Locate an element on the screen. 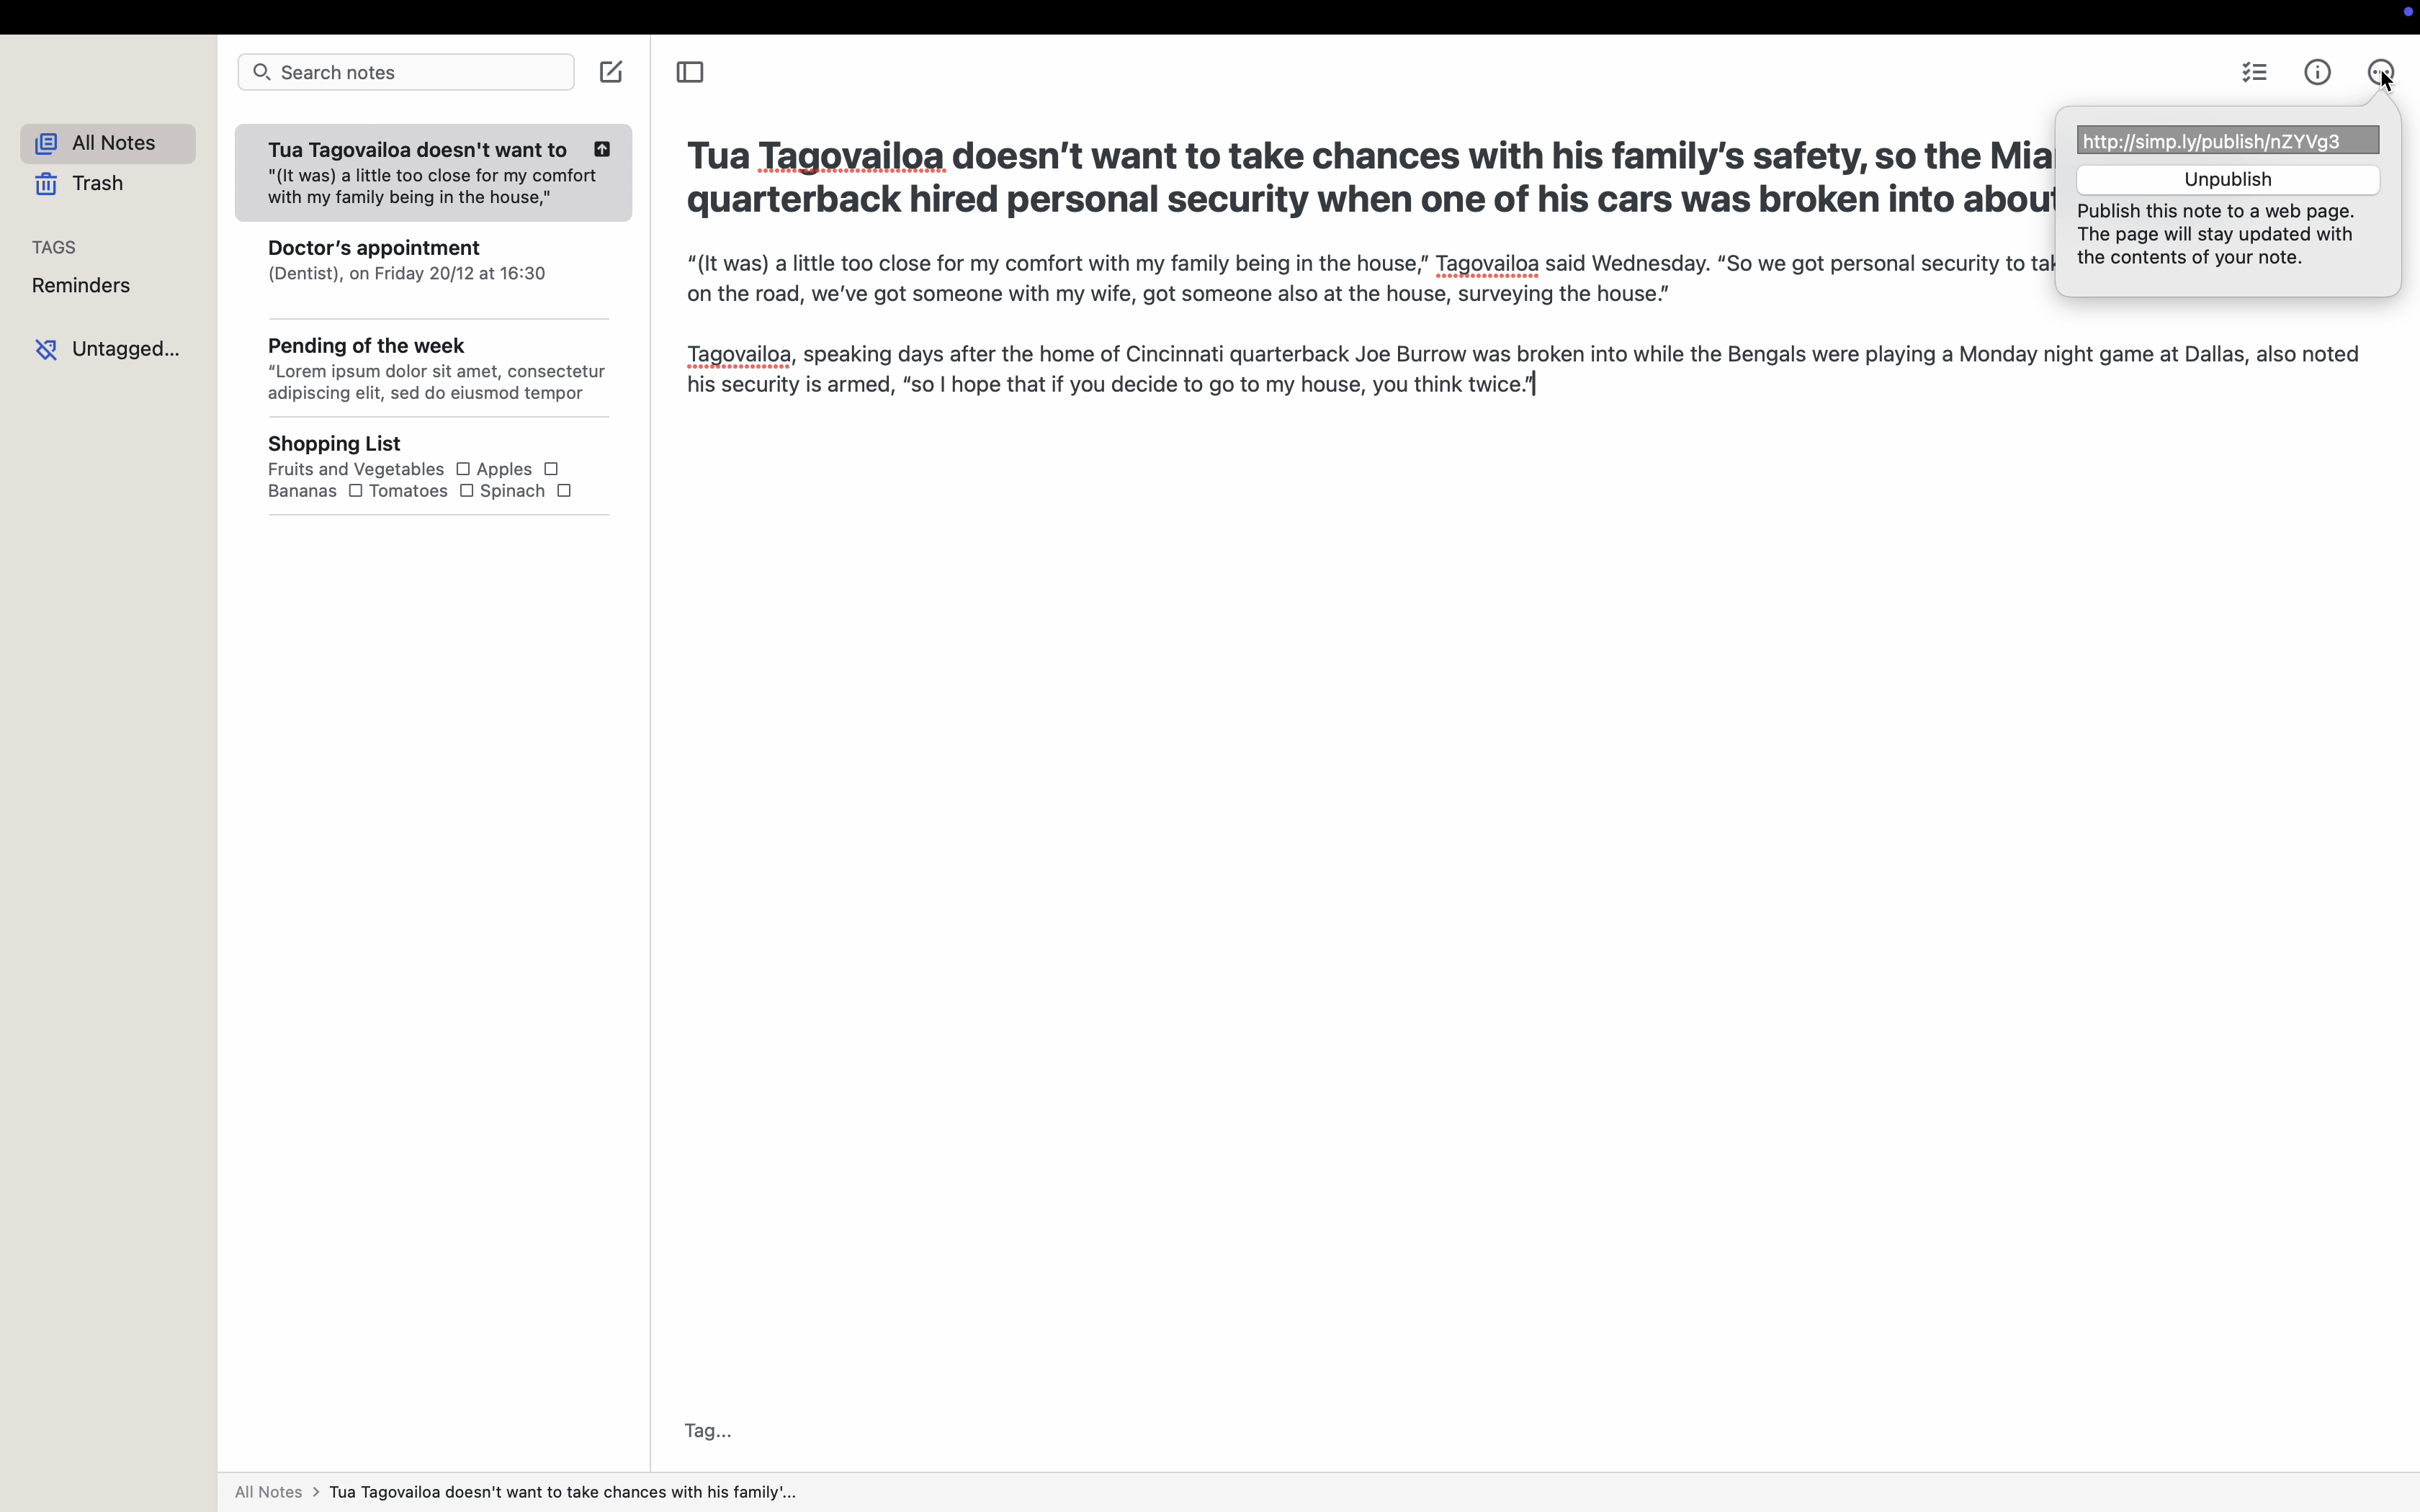  cursor is located at coordinates (2381, 73).